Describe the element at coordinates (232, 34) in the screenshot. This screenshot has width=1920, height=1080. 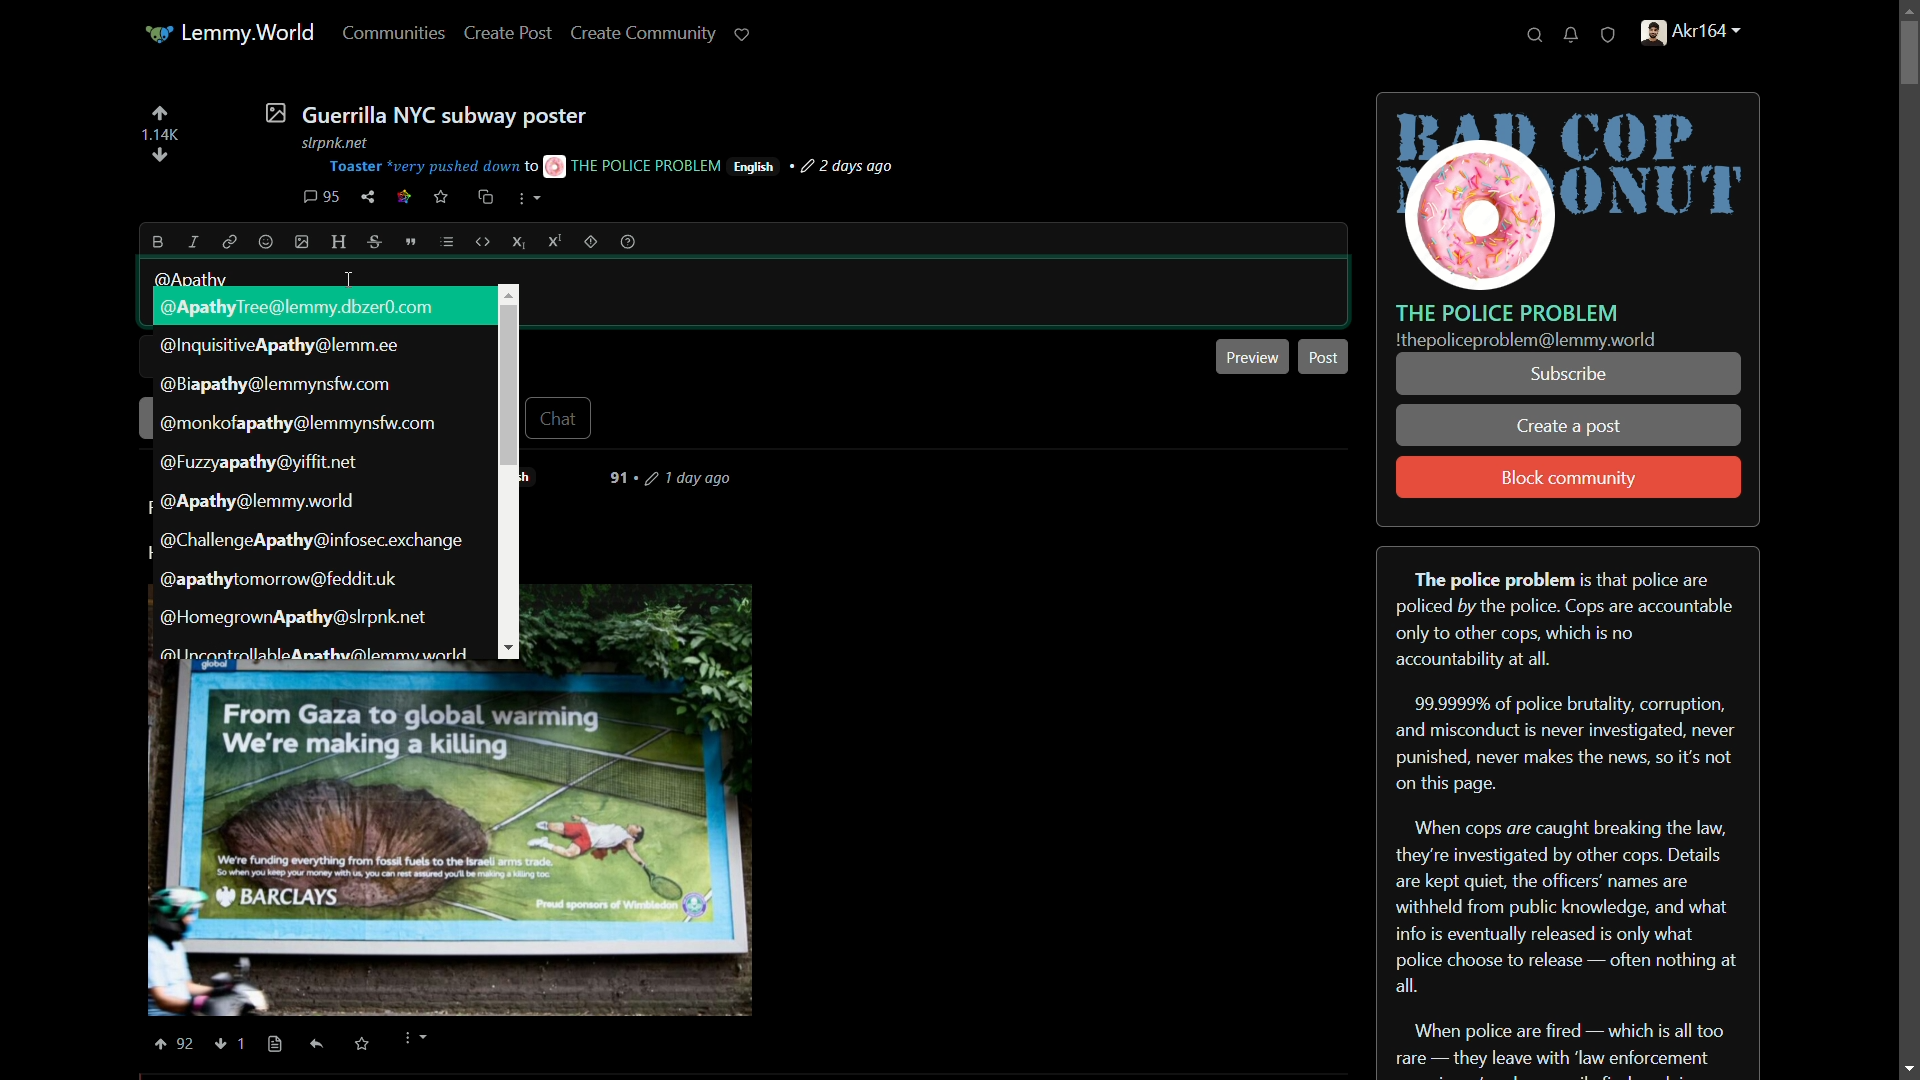
I see `lemmy world ` at that location.